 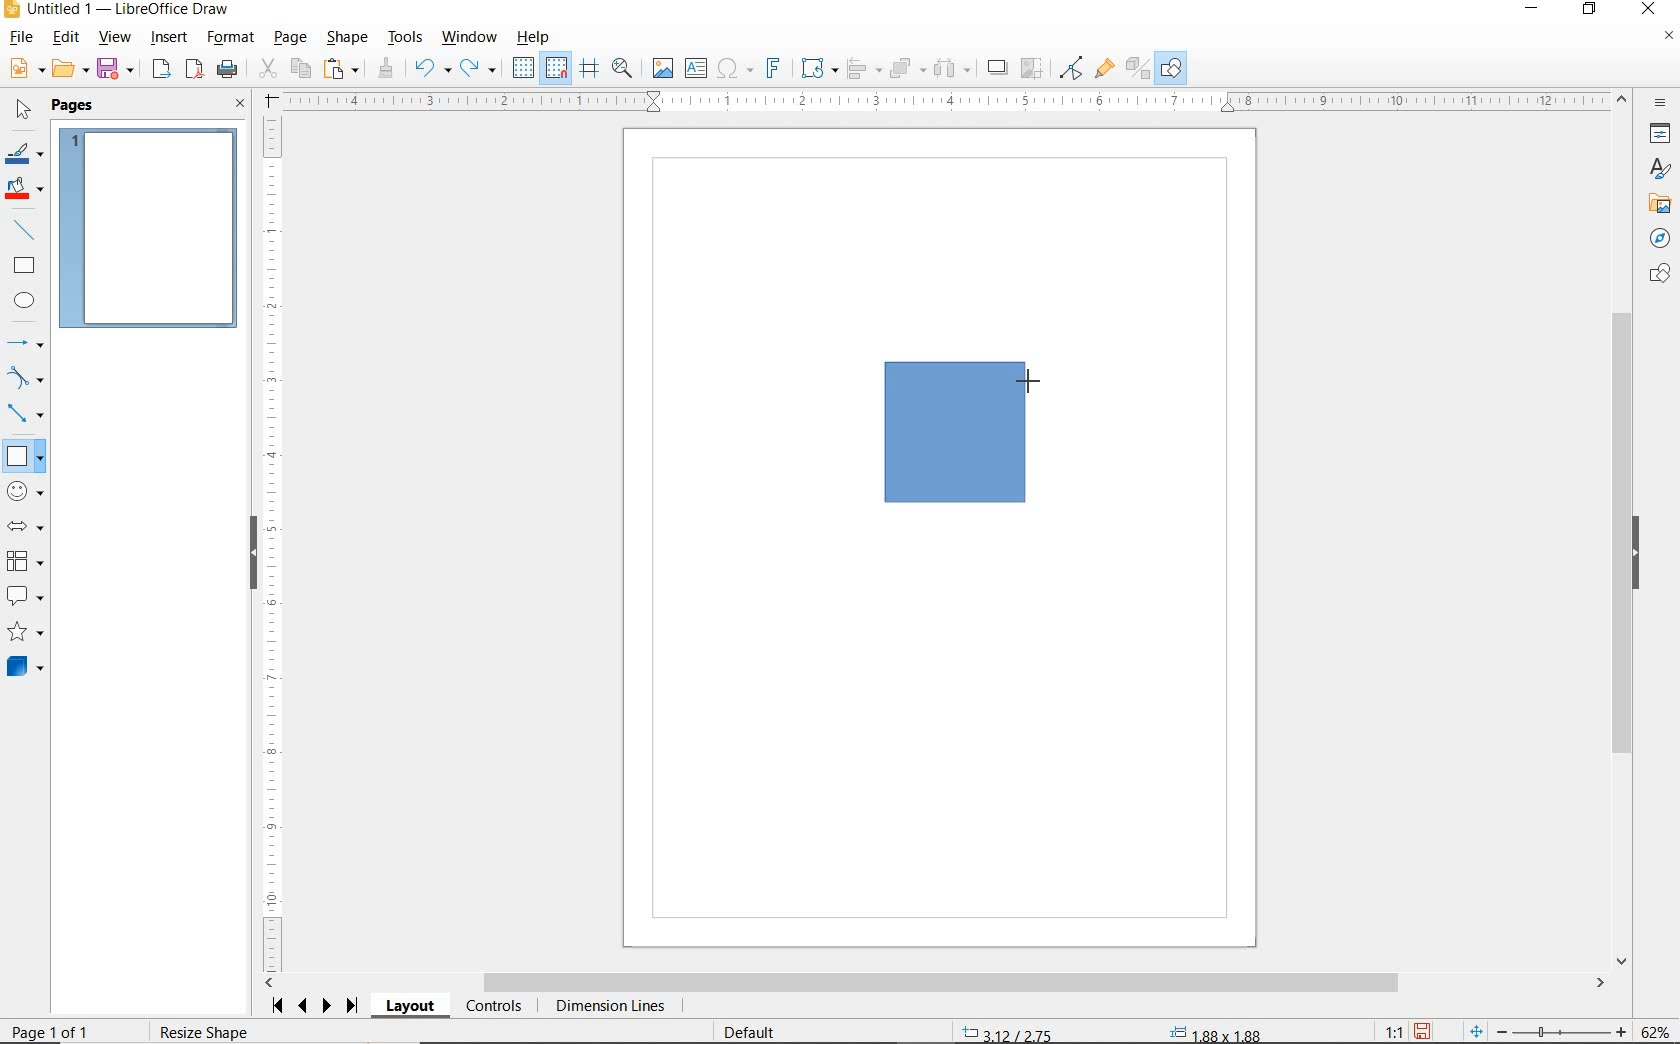 What do you see at coordinates (733, 69) in the screenshot?
I see `INSERT SPECIAL CHARACTERS` at bounding box center [733, 69].